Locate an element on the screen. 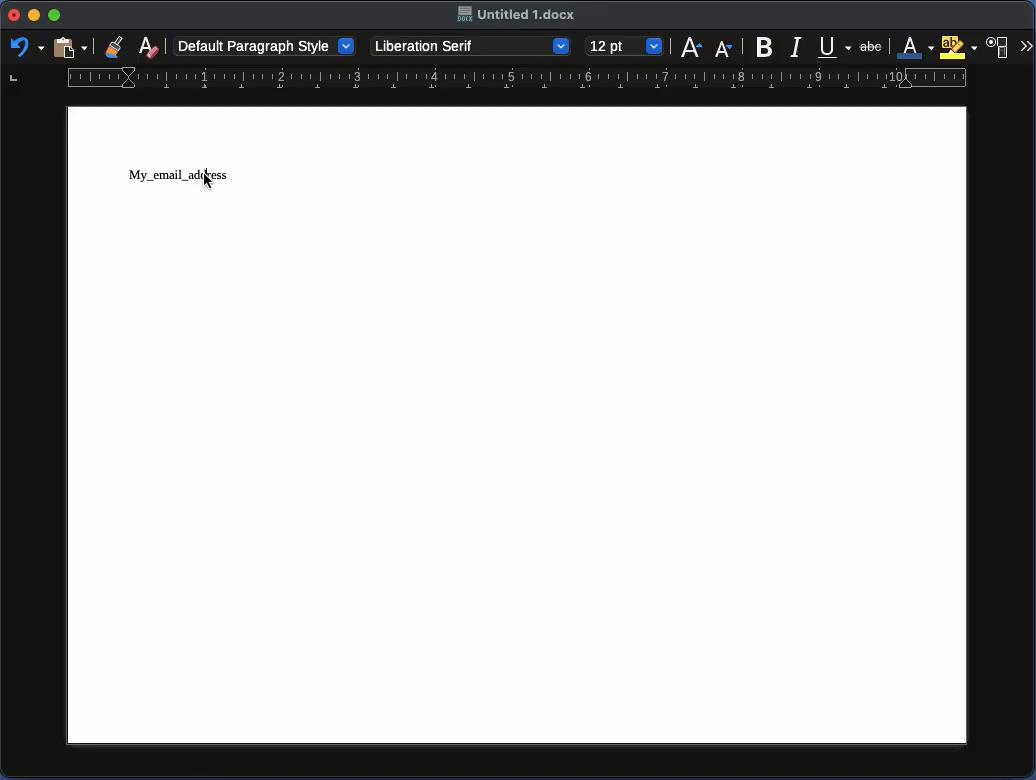 Image resolution: width=1036 pixels, height=780 pixels. More is located at coordinates (1026, 44).